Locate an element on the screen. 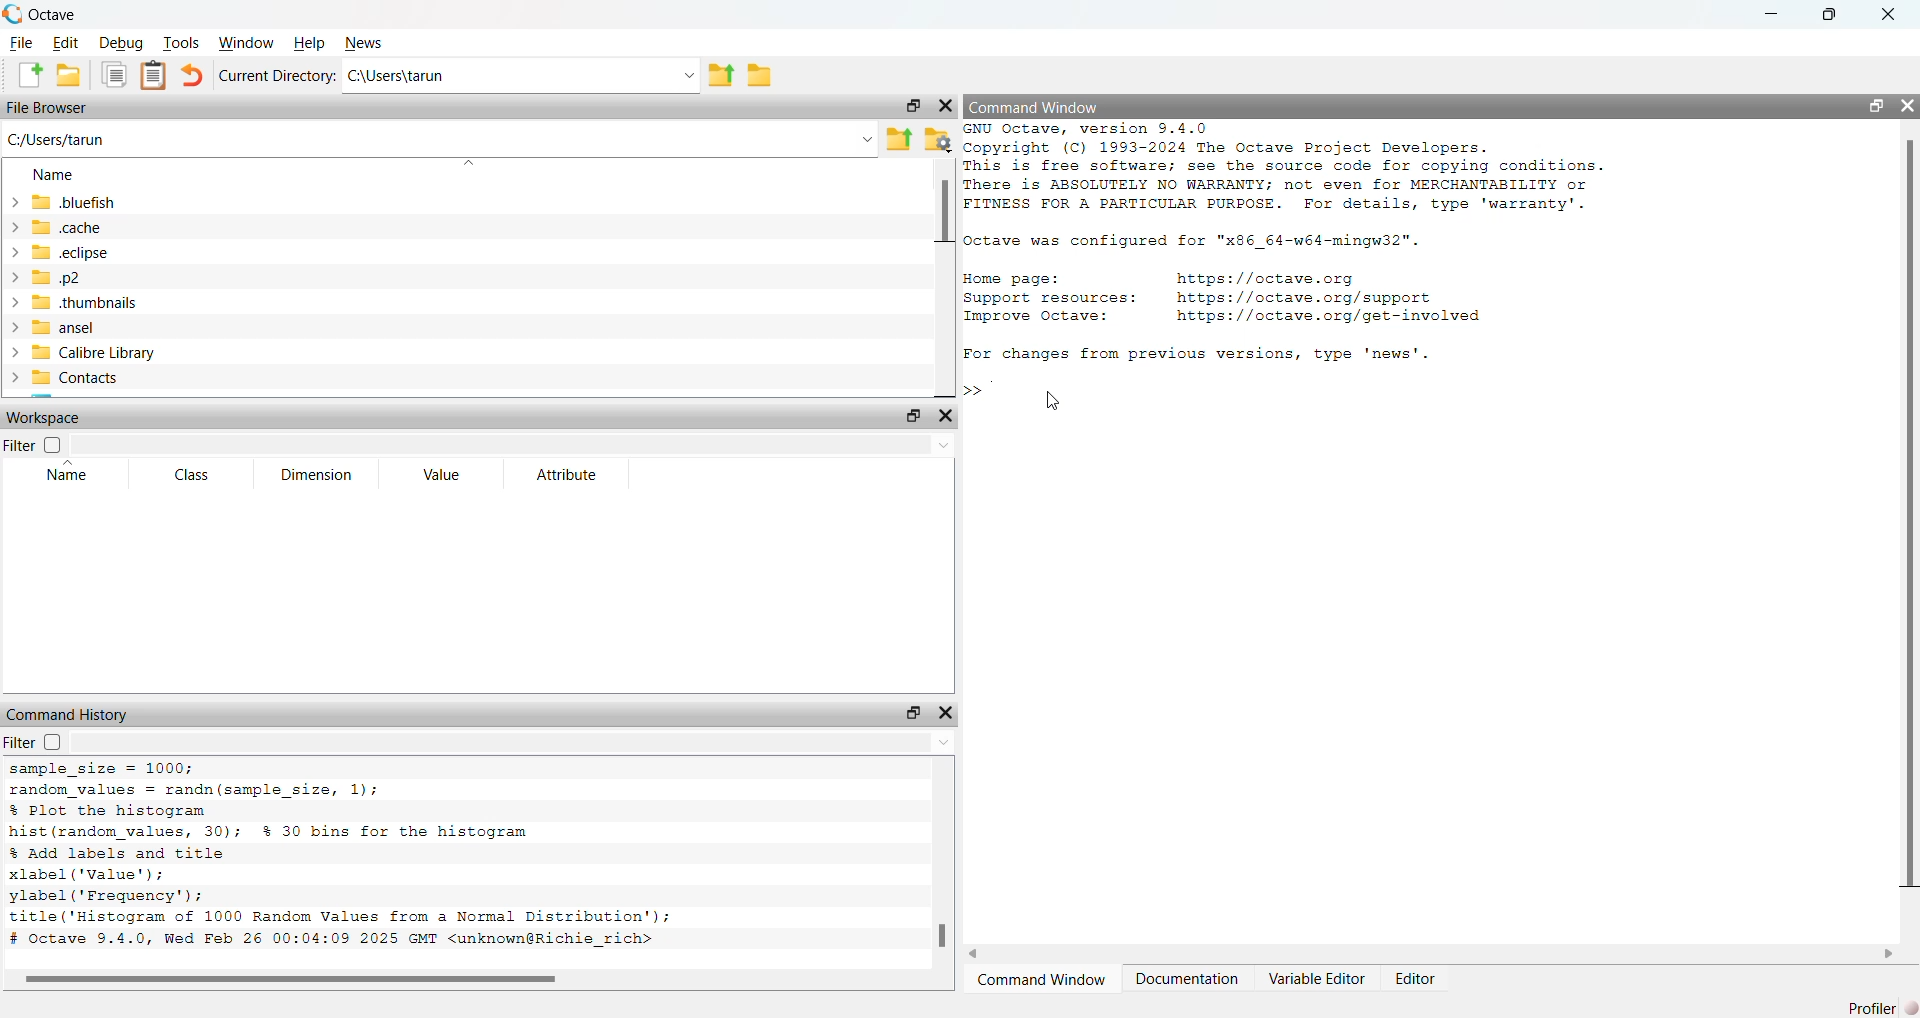 This screenshot has height=1018, width=1920. maximize is located at coordinates (911, 106).